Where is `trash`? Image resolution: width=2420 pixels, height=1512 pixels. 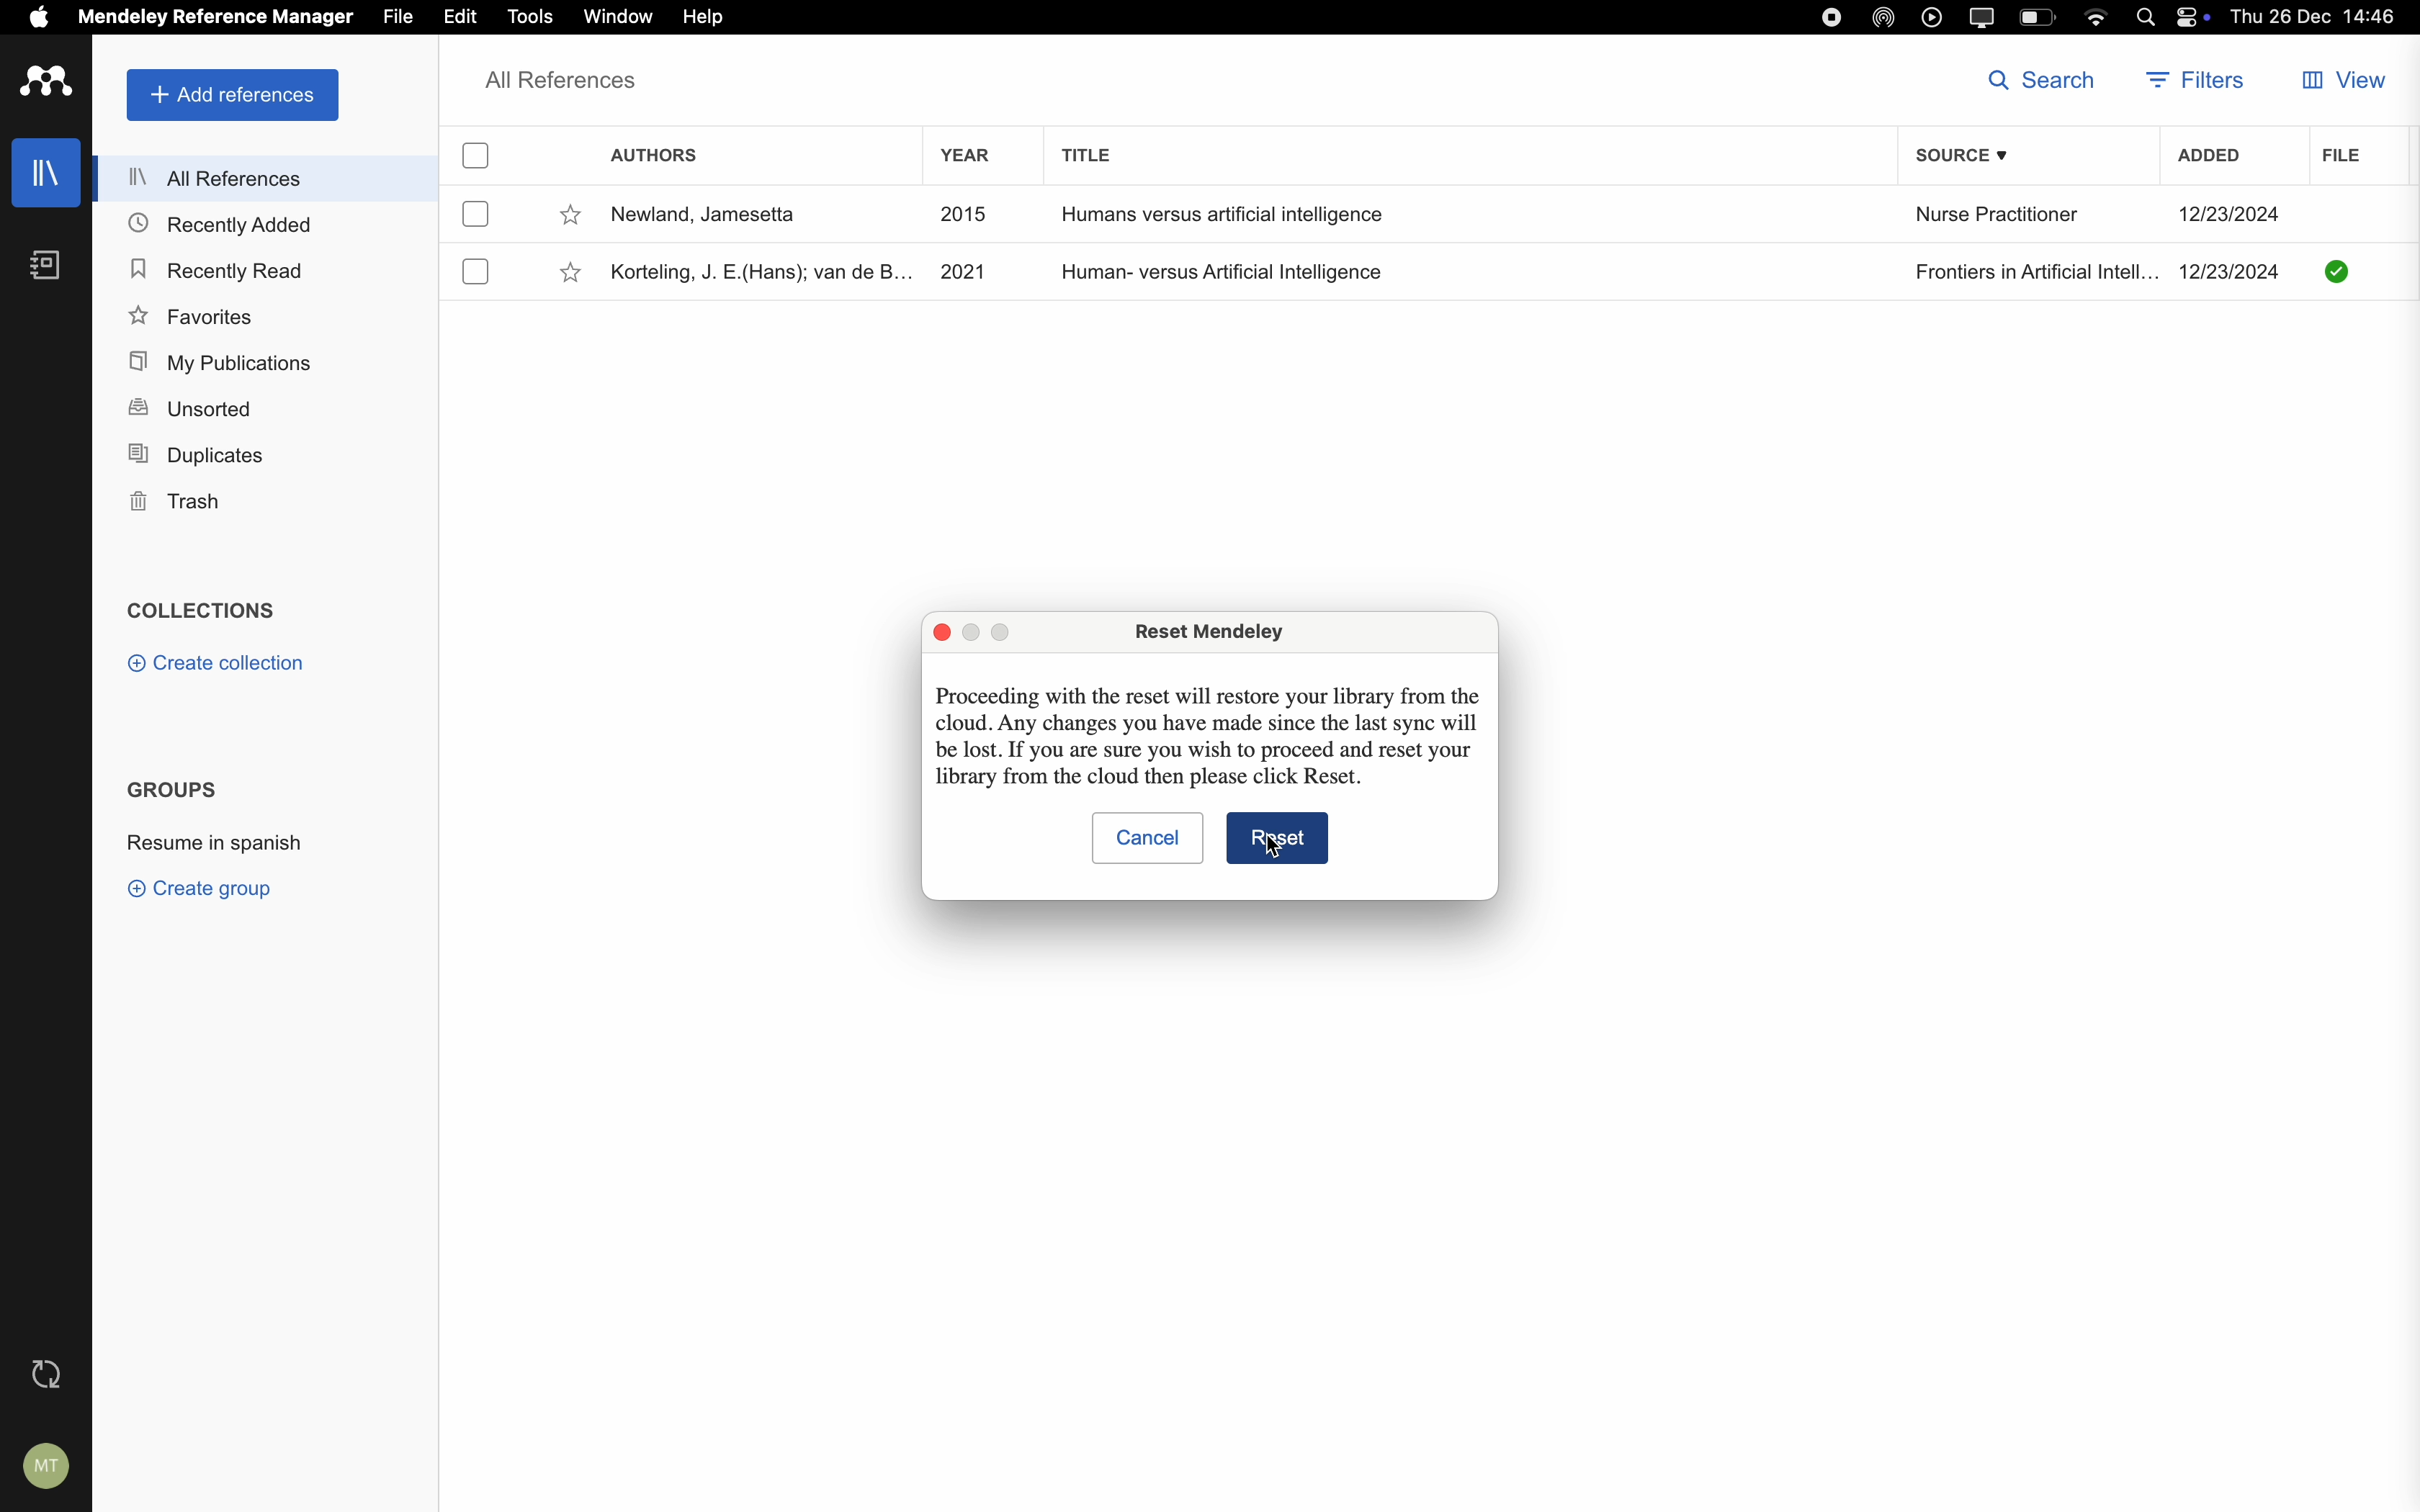
trash is located at coordinates (177, 501).